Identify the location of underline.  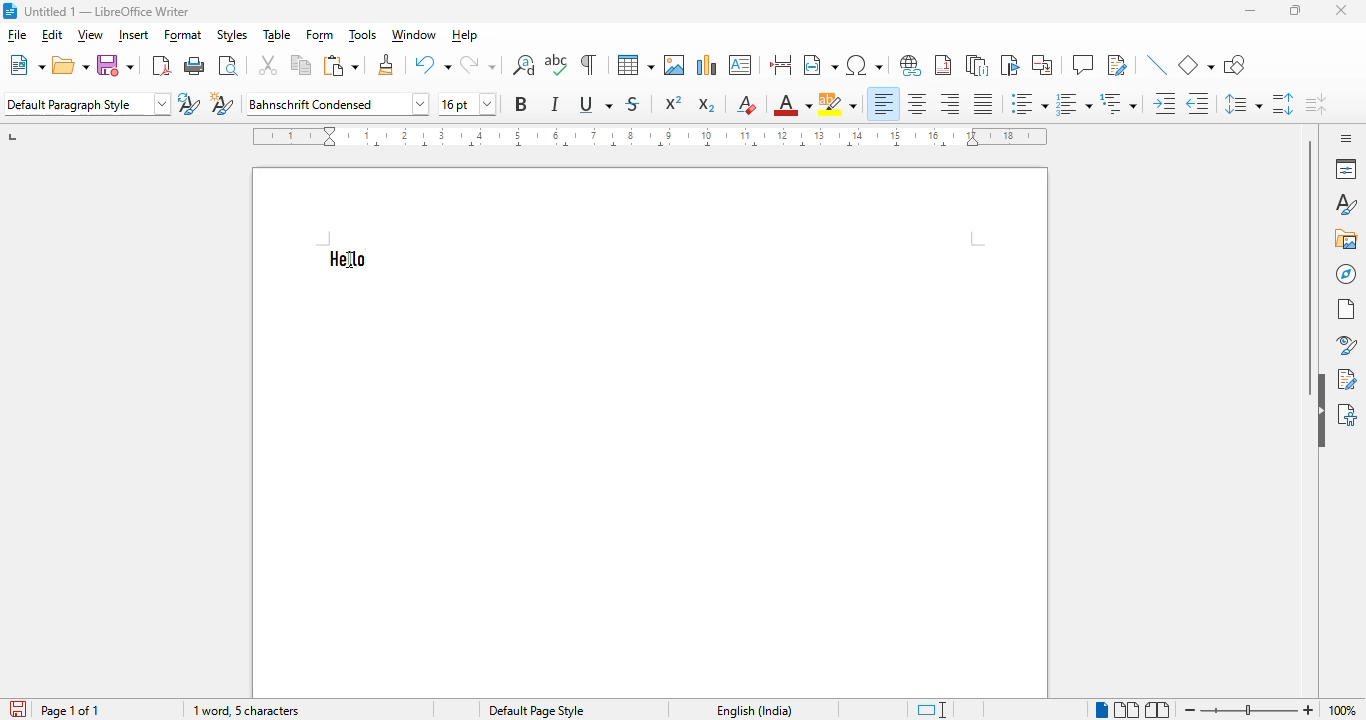
(595, 105).